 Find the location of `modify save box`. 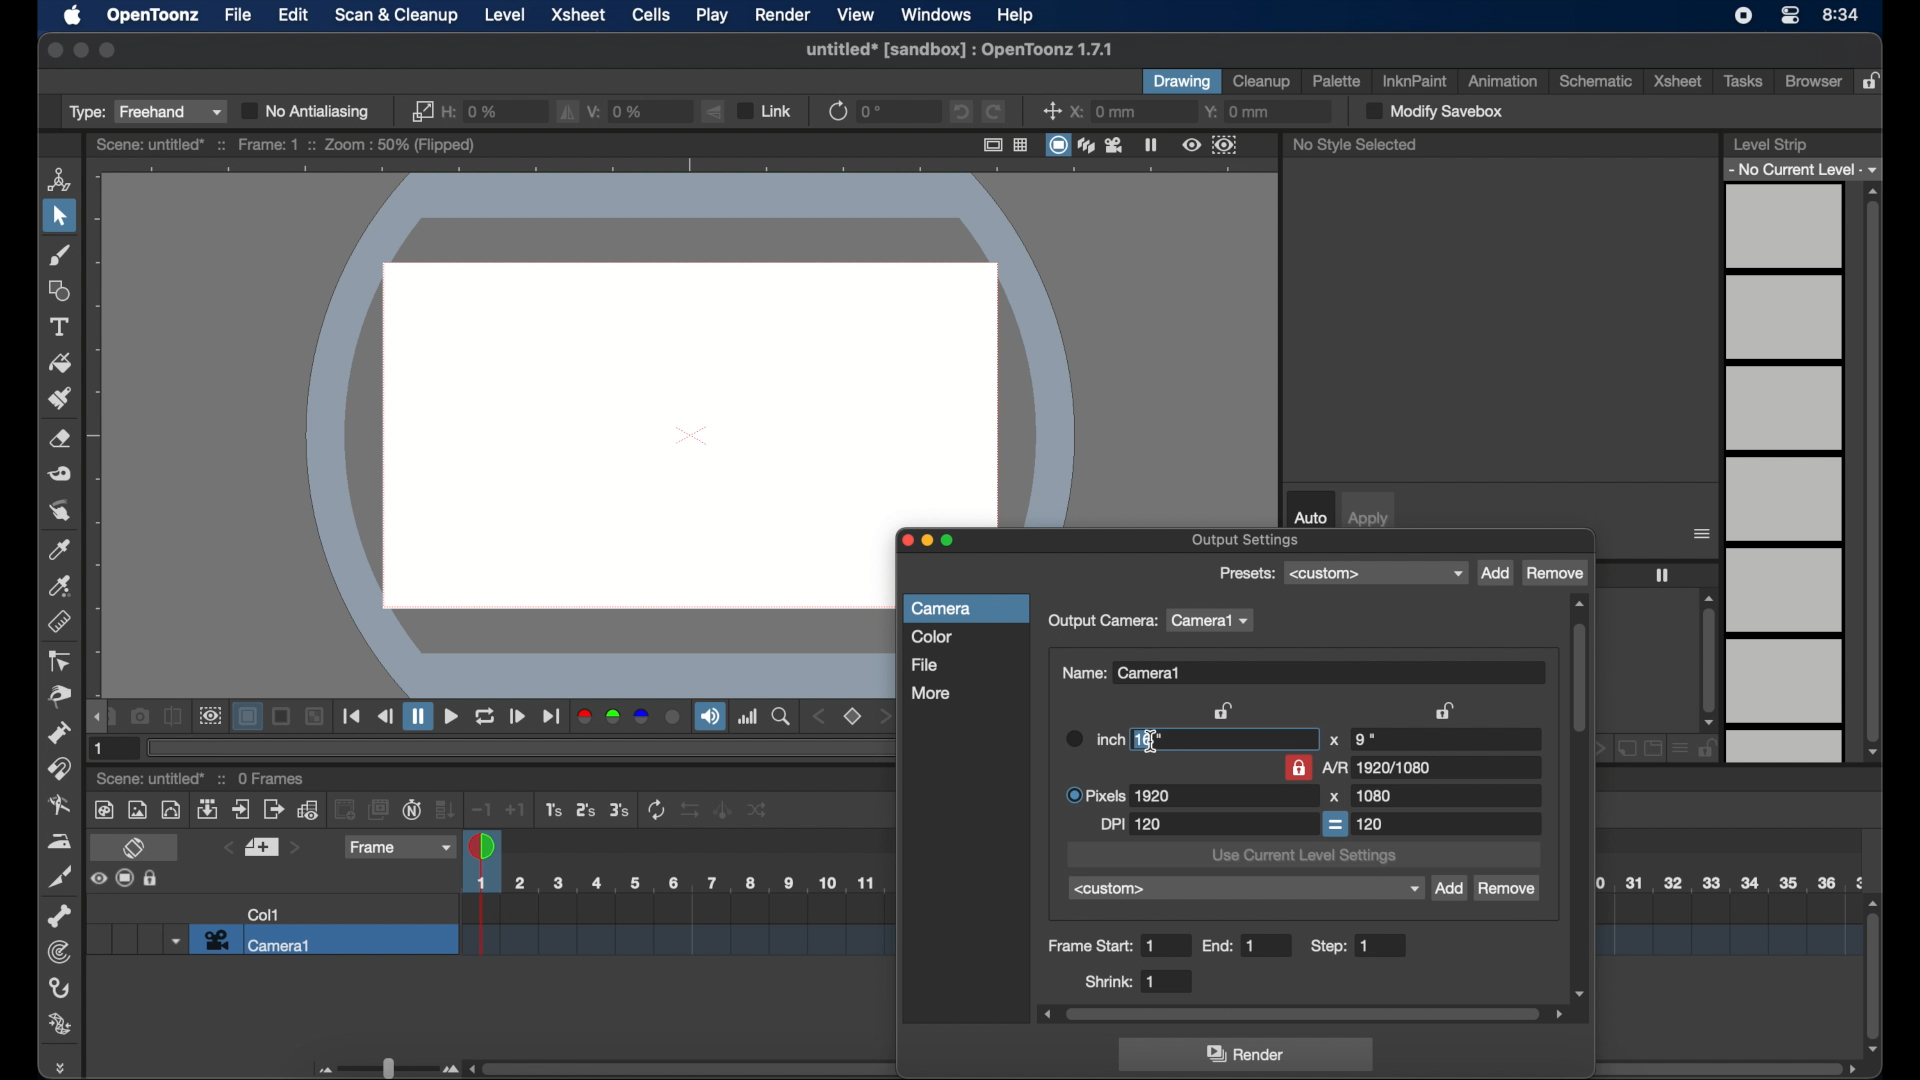

modify save box is located at coordinates (1432, 111).